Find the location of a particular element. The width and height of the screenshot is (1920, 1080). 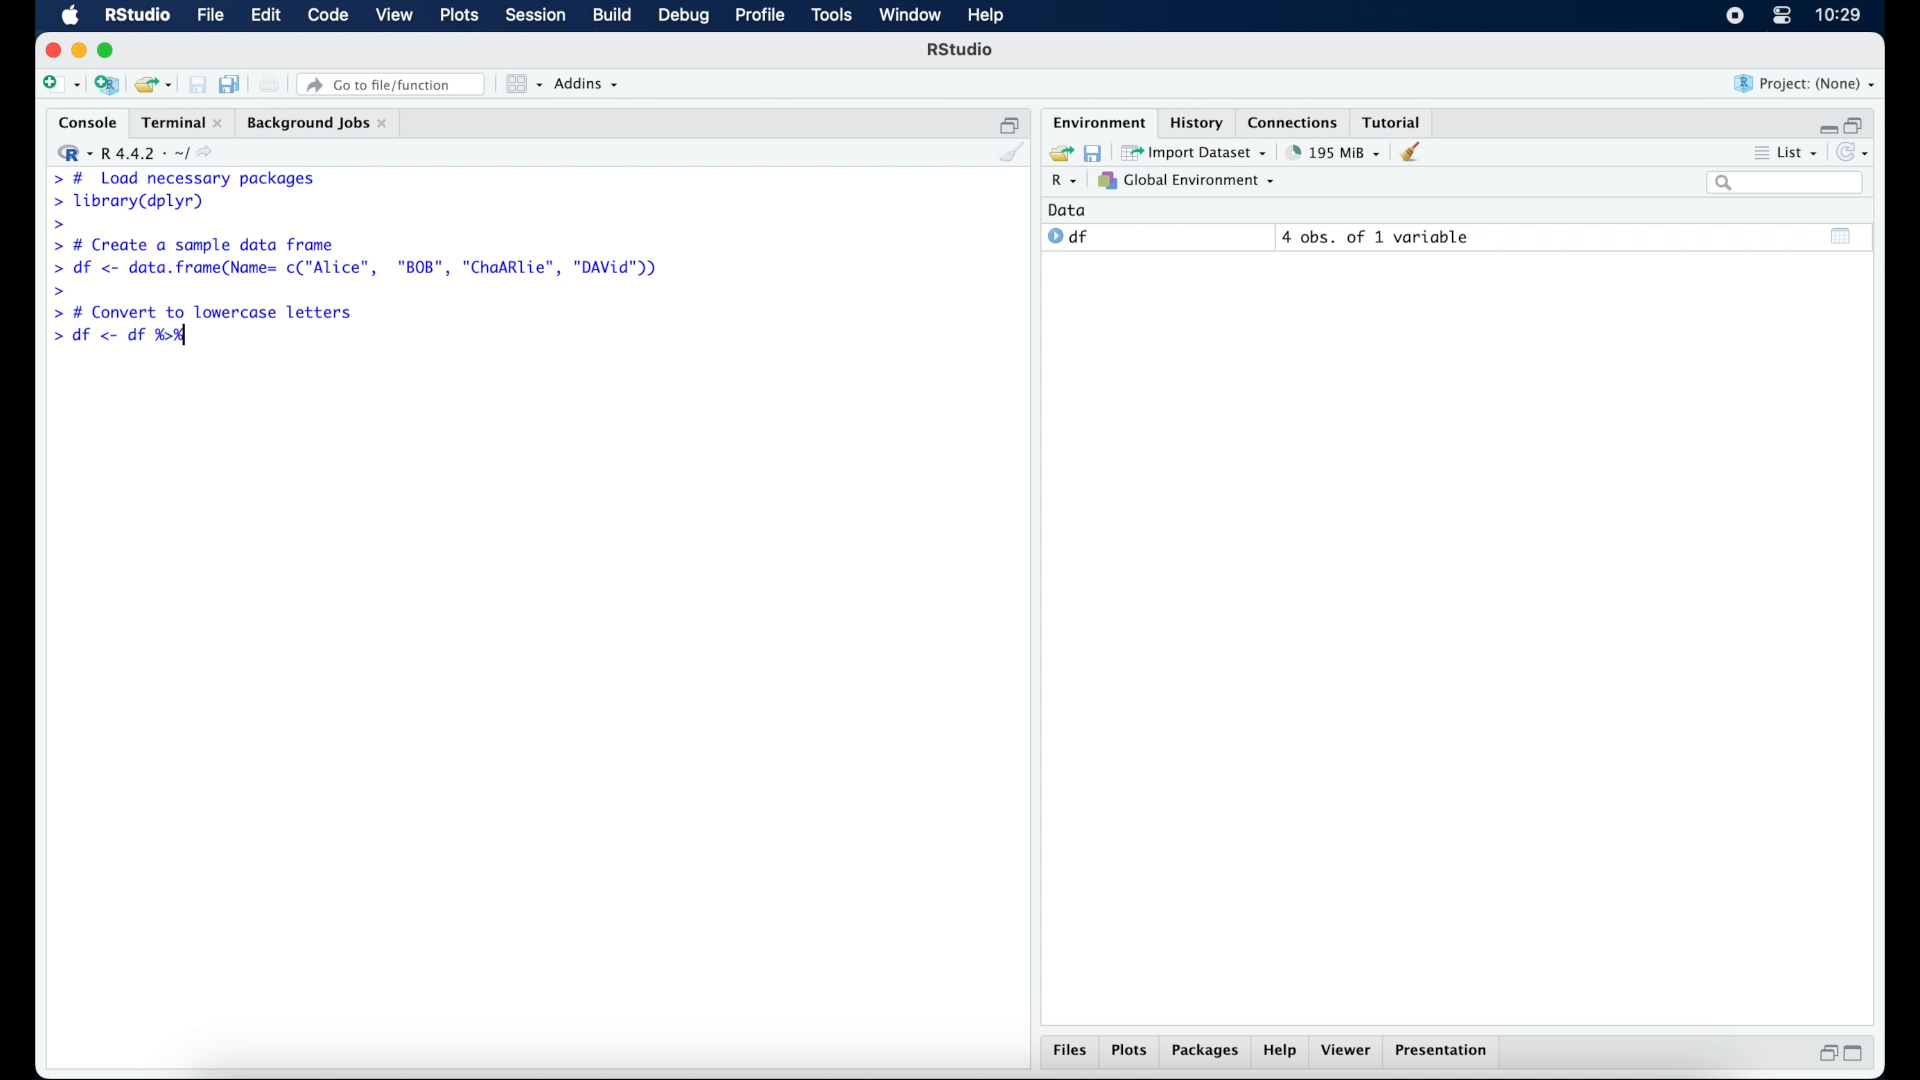

connections is located at coordinates (1295, 121).